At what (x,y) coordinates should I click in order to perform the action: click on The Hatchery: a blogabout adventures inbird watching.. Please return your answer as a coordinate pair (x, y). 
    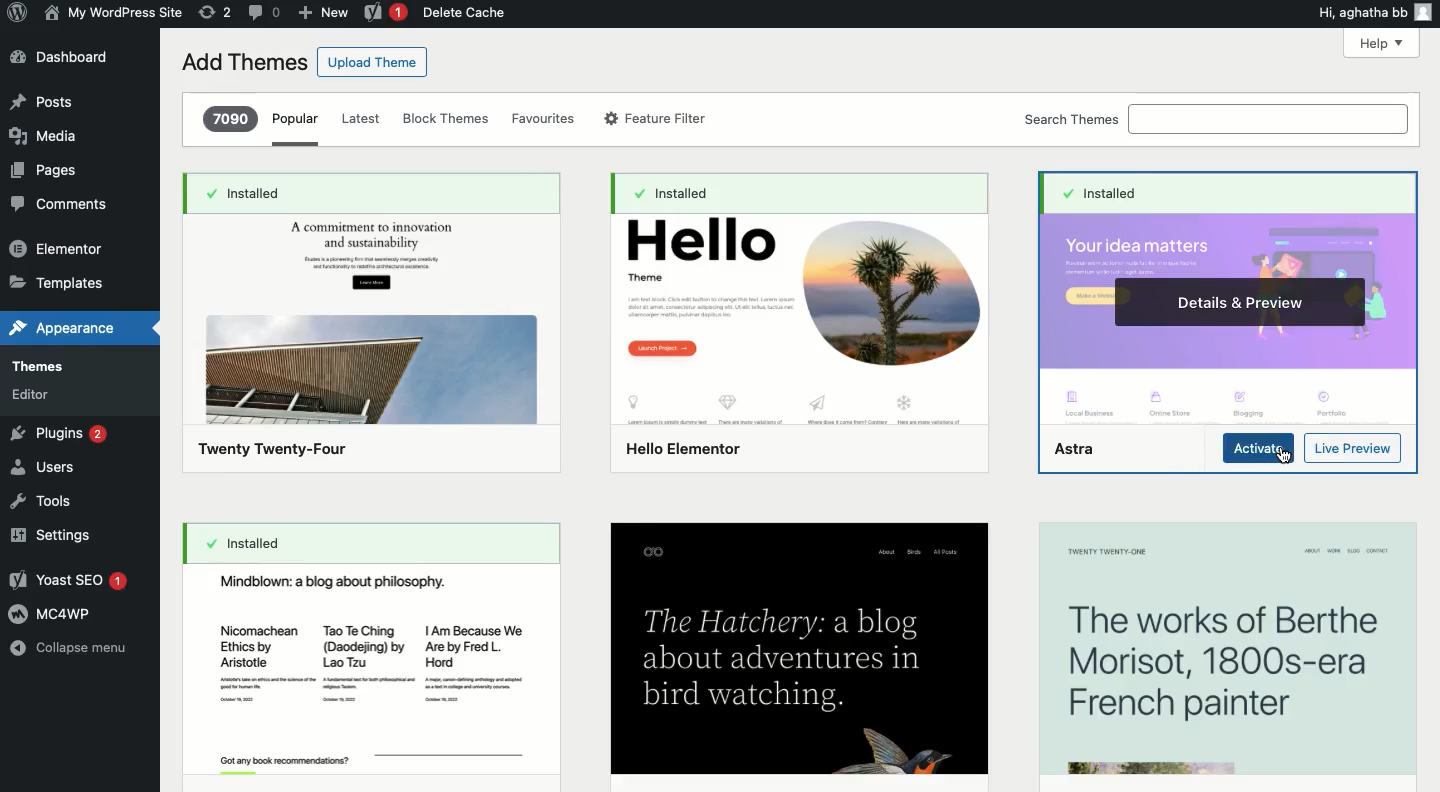
    Looking at the image, I should click on (799, 649).